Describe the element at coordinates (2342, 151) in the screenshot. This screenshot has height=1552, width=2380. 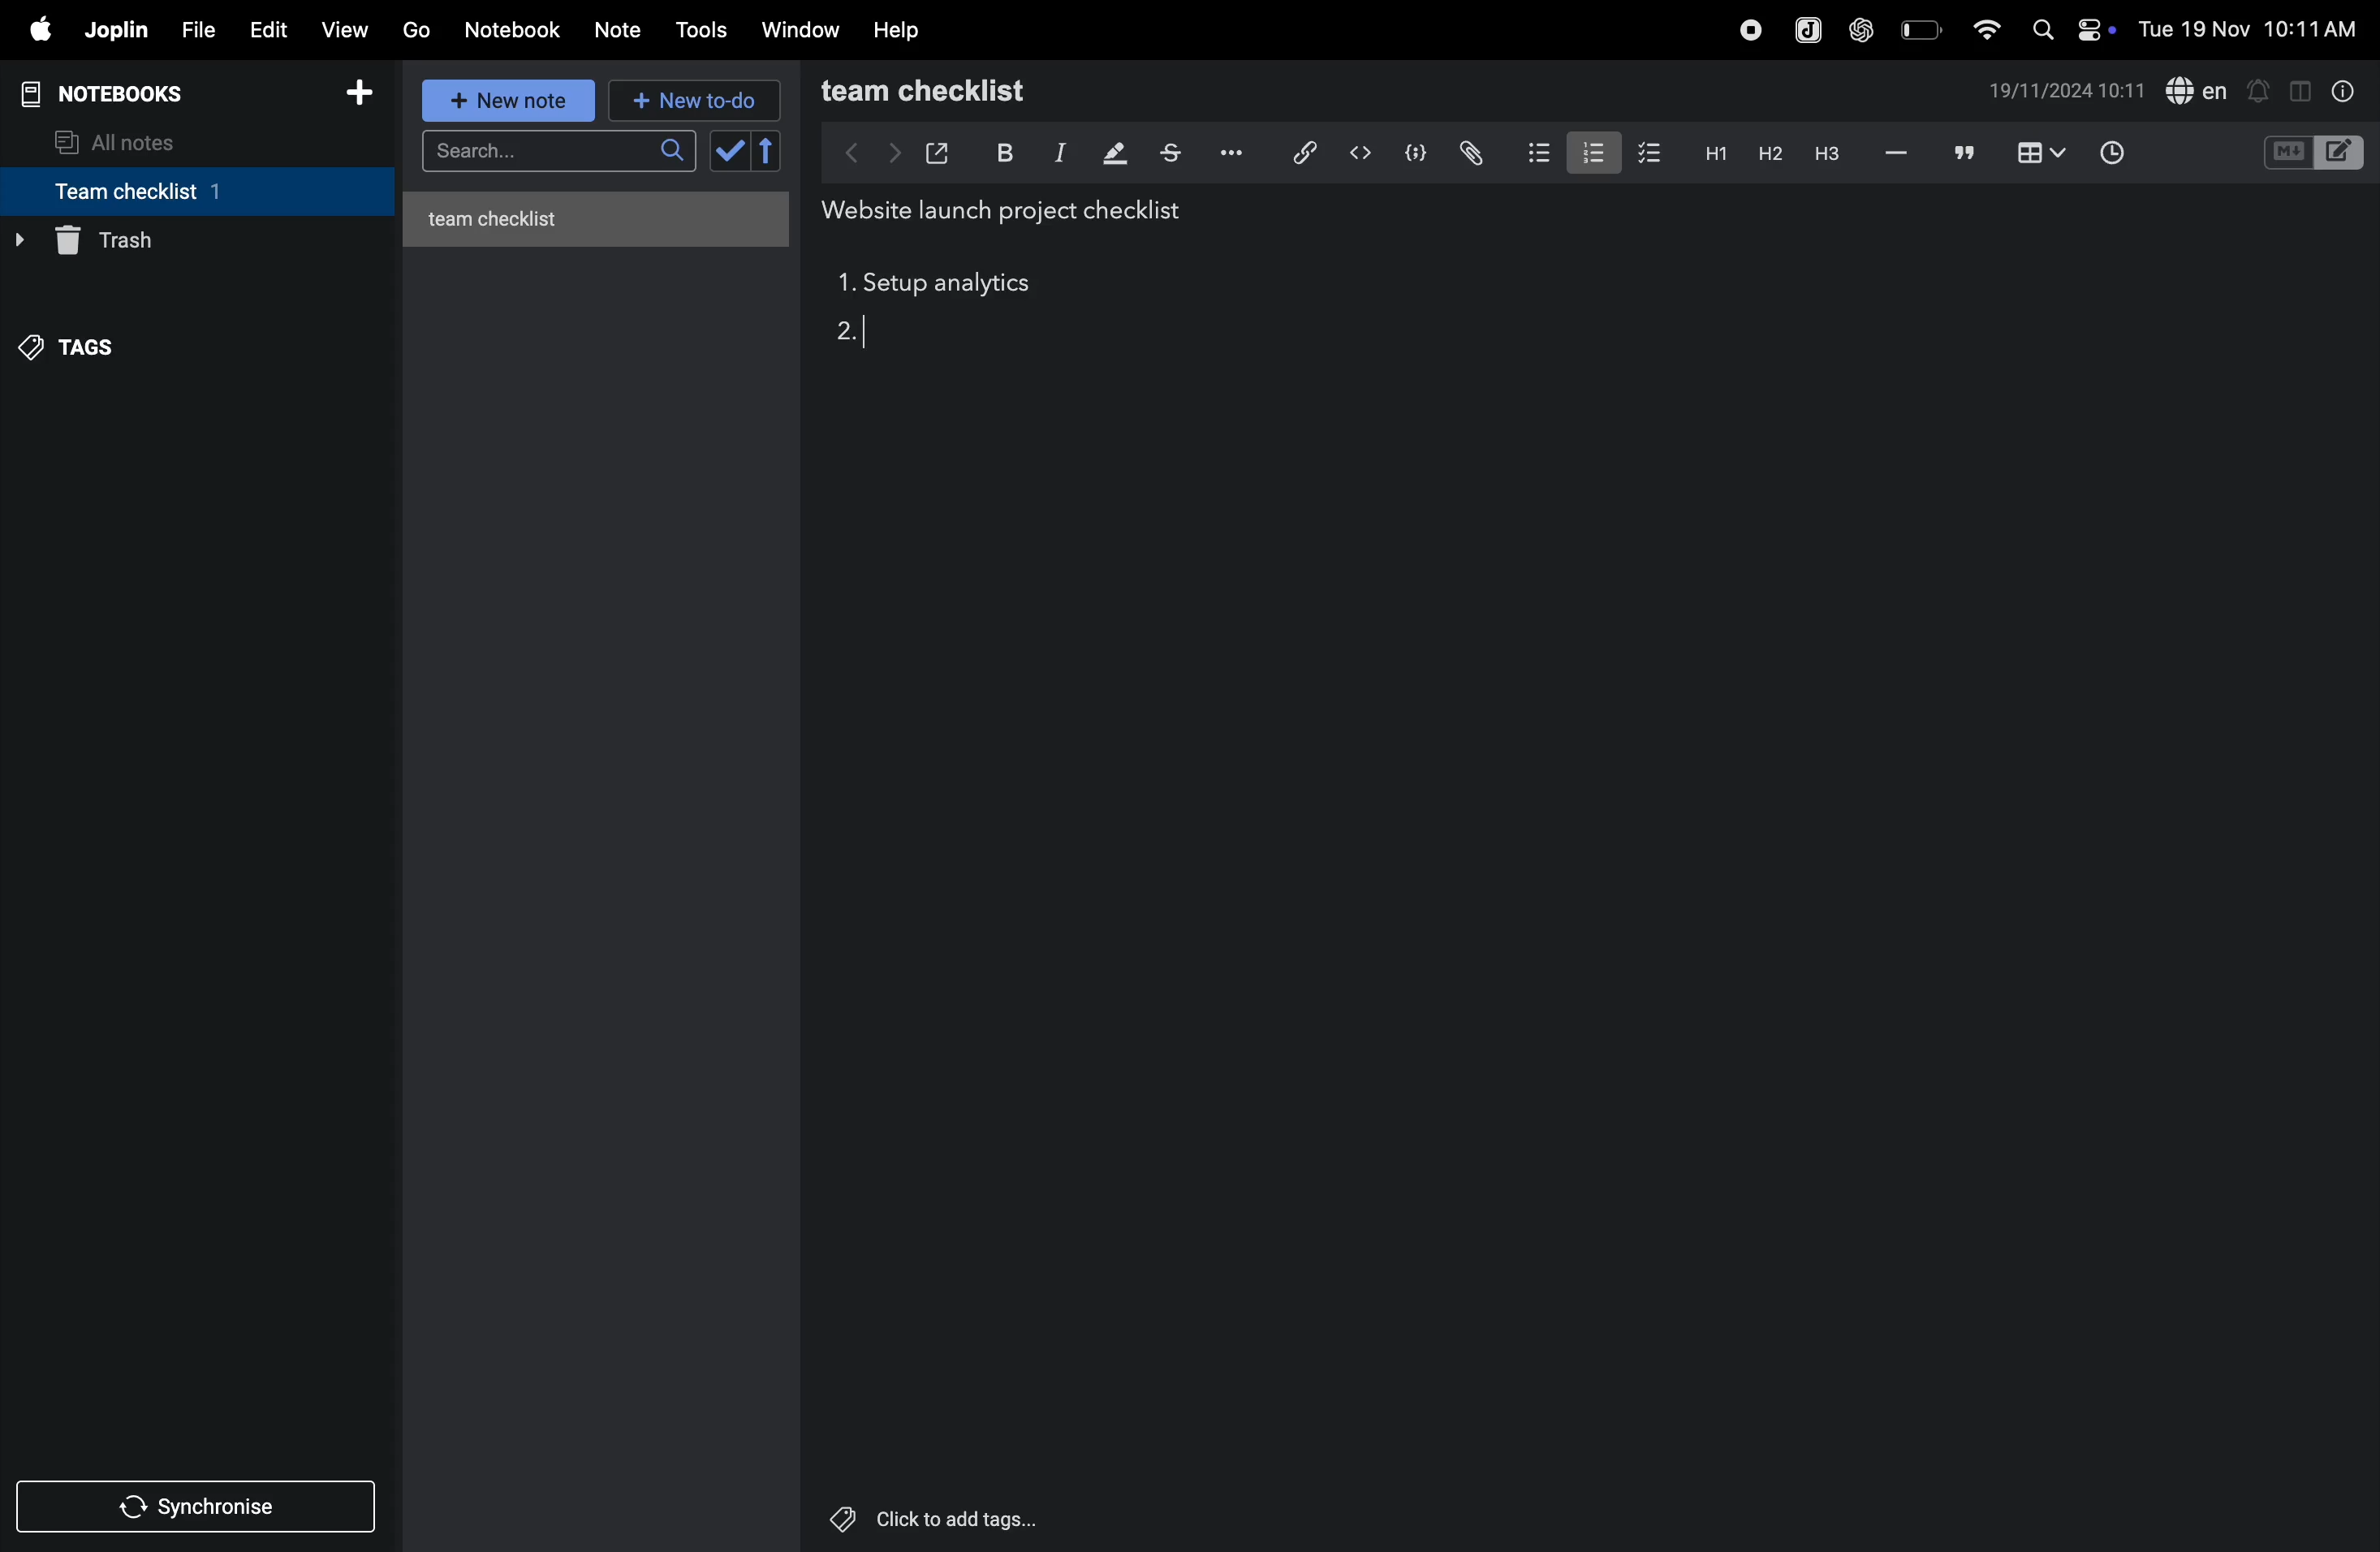
I see `editor layout` at that location.